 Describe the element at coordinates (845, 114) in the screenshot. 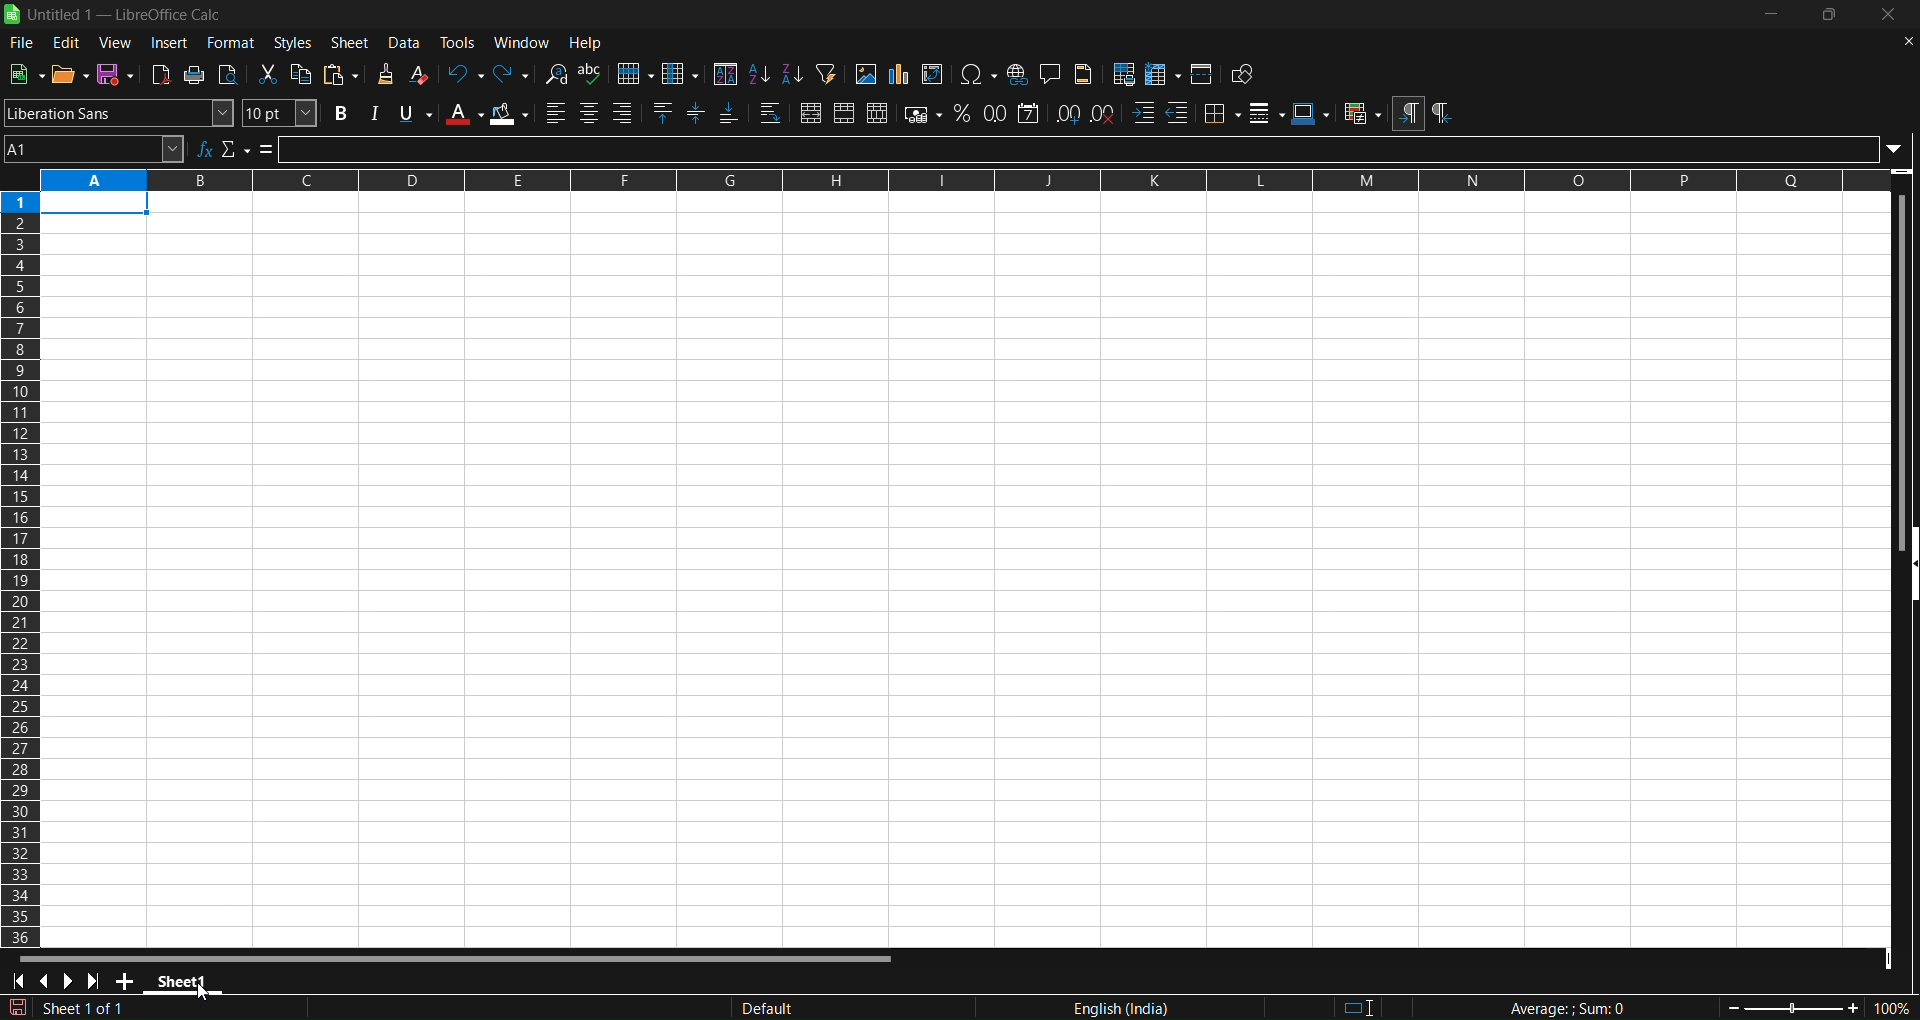

I see `merge cells` at that location.